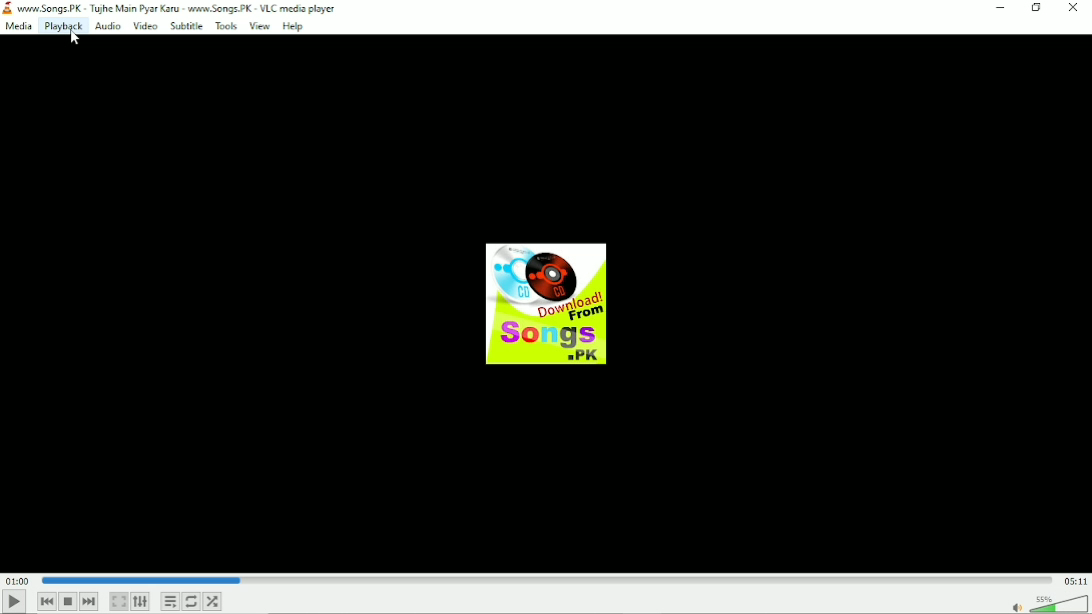  What do you see at coordinates (1074, 580) in the screenshot?
I see `Total duration` at bounding box center [1074, 580].